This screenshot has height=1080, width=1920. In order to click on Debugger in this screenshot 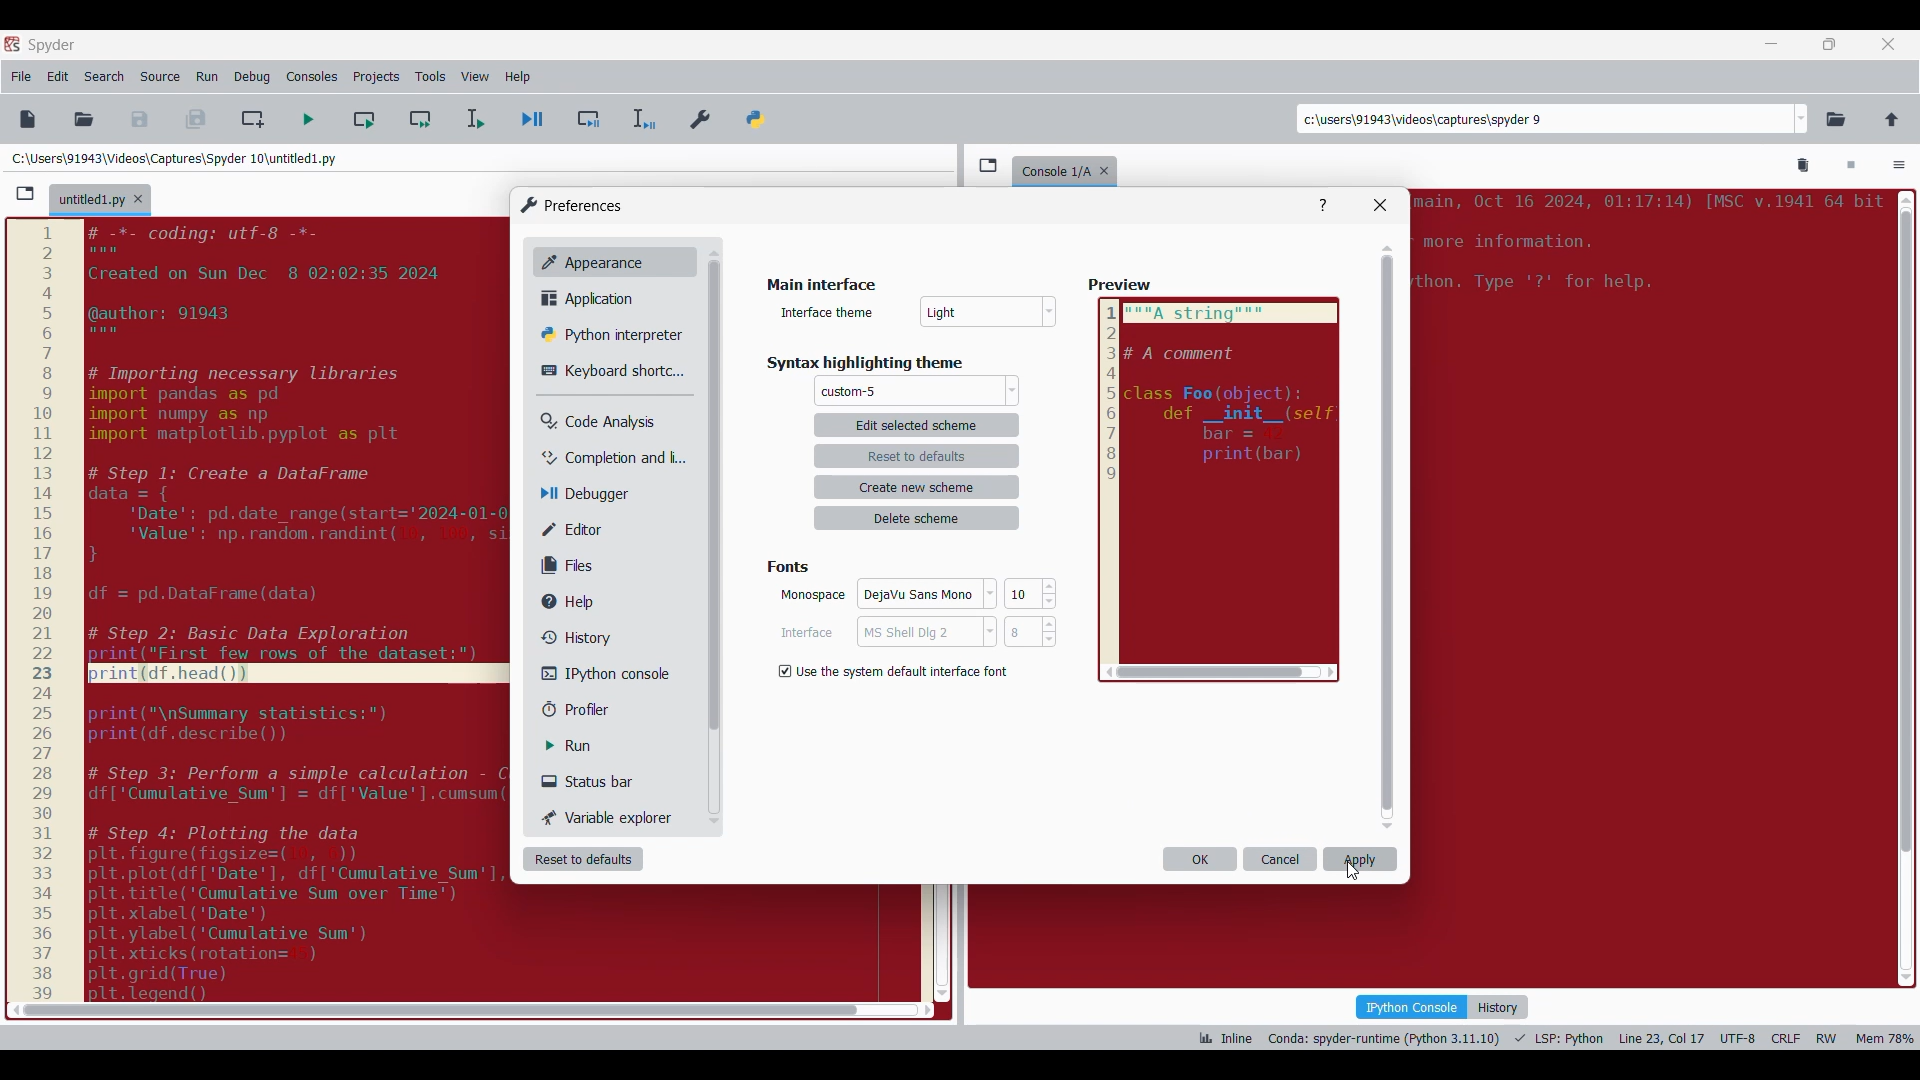, I will do `click(594, 495)`.